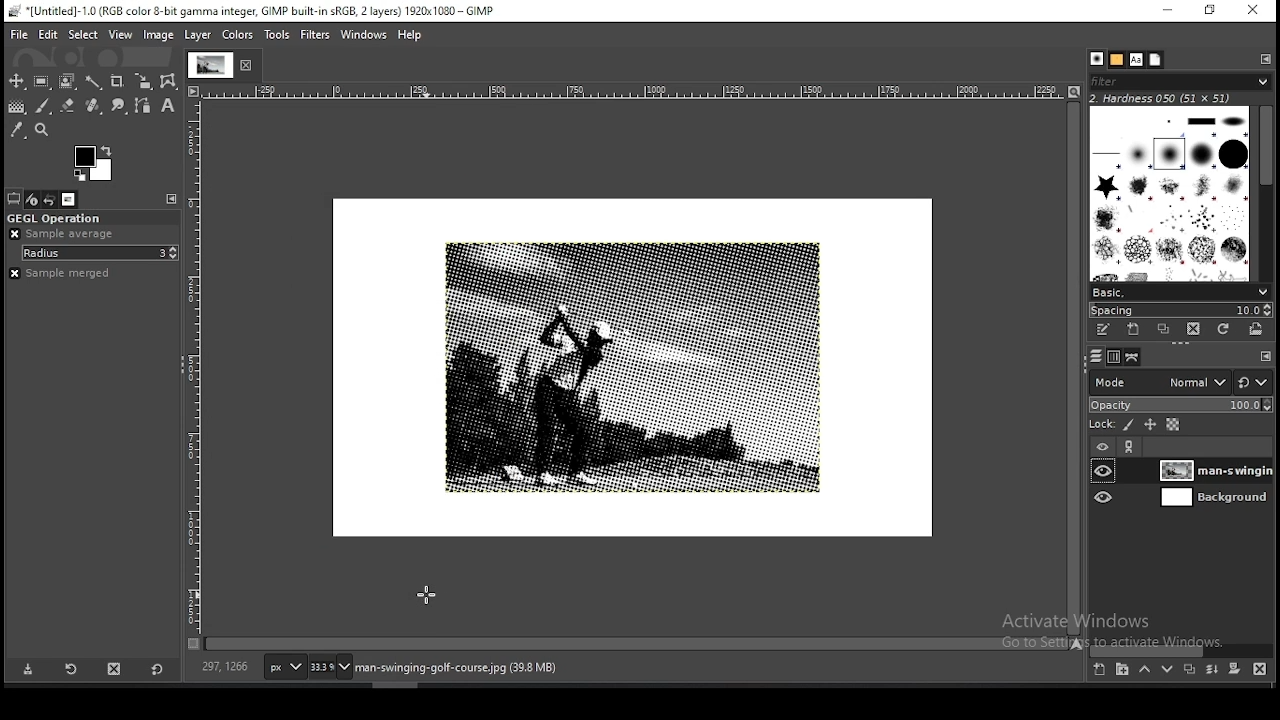  What do you see at coordinates (1264, 669) in the screenshot?
I see `delete layer` at bounding box center [1264, 669].